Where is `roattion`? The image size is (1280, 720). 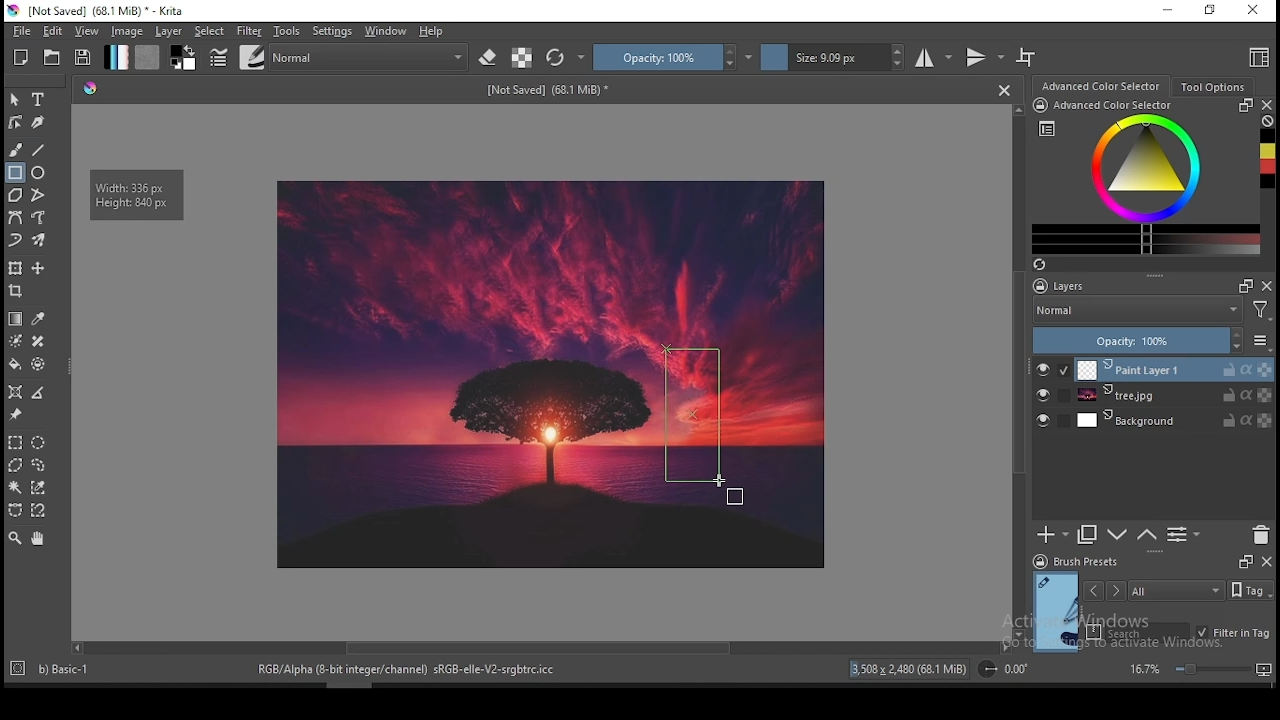
roattion is located at coordinates (1001, 669).